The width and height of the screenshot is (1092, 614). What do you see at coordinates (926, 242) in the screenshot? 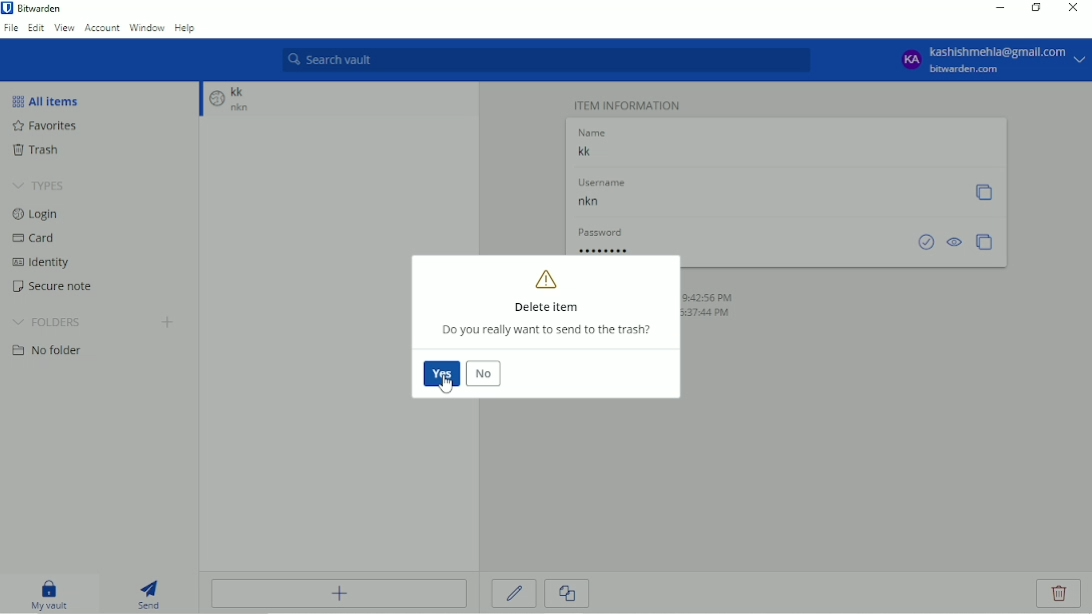
I see `Check if password has been exposed` at bounding box center [926, 242].